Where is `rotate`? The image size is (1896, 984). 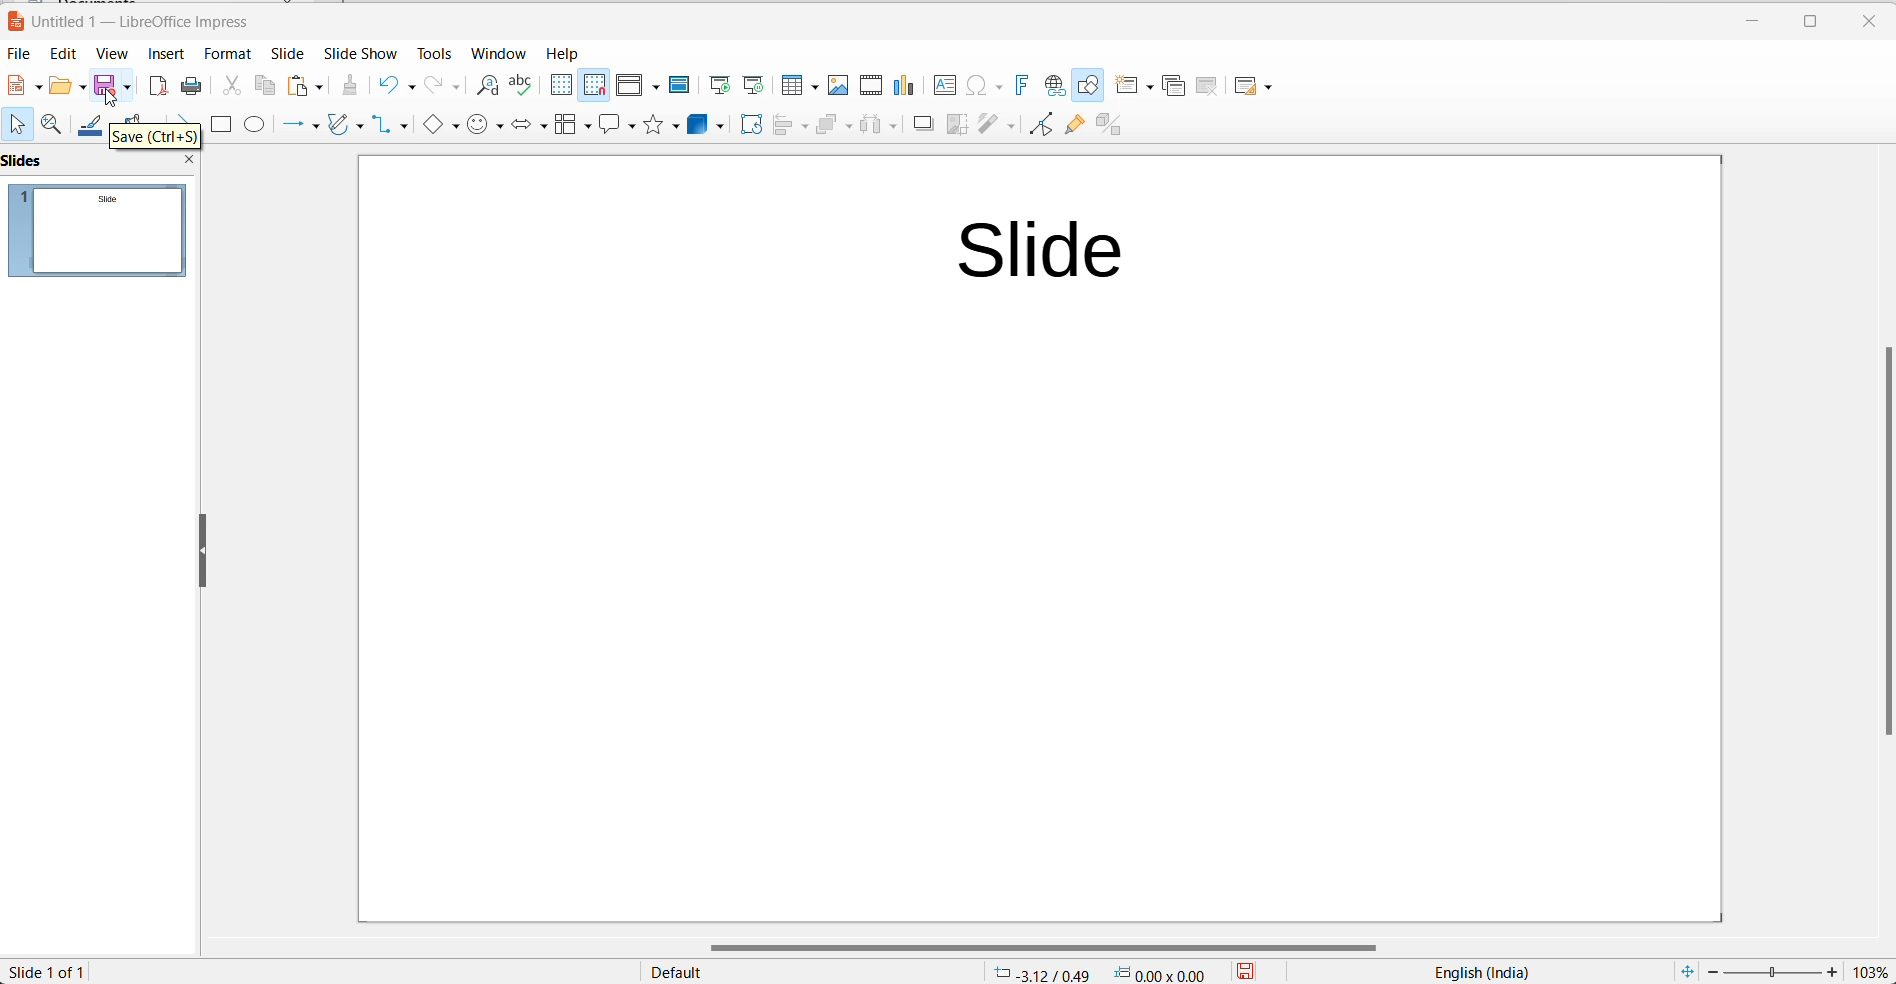
rotate is located at coordinates (748, 127).